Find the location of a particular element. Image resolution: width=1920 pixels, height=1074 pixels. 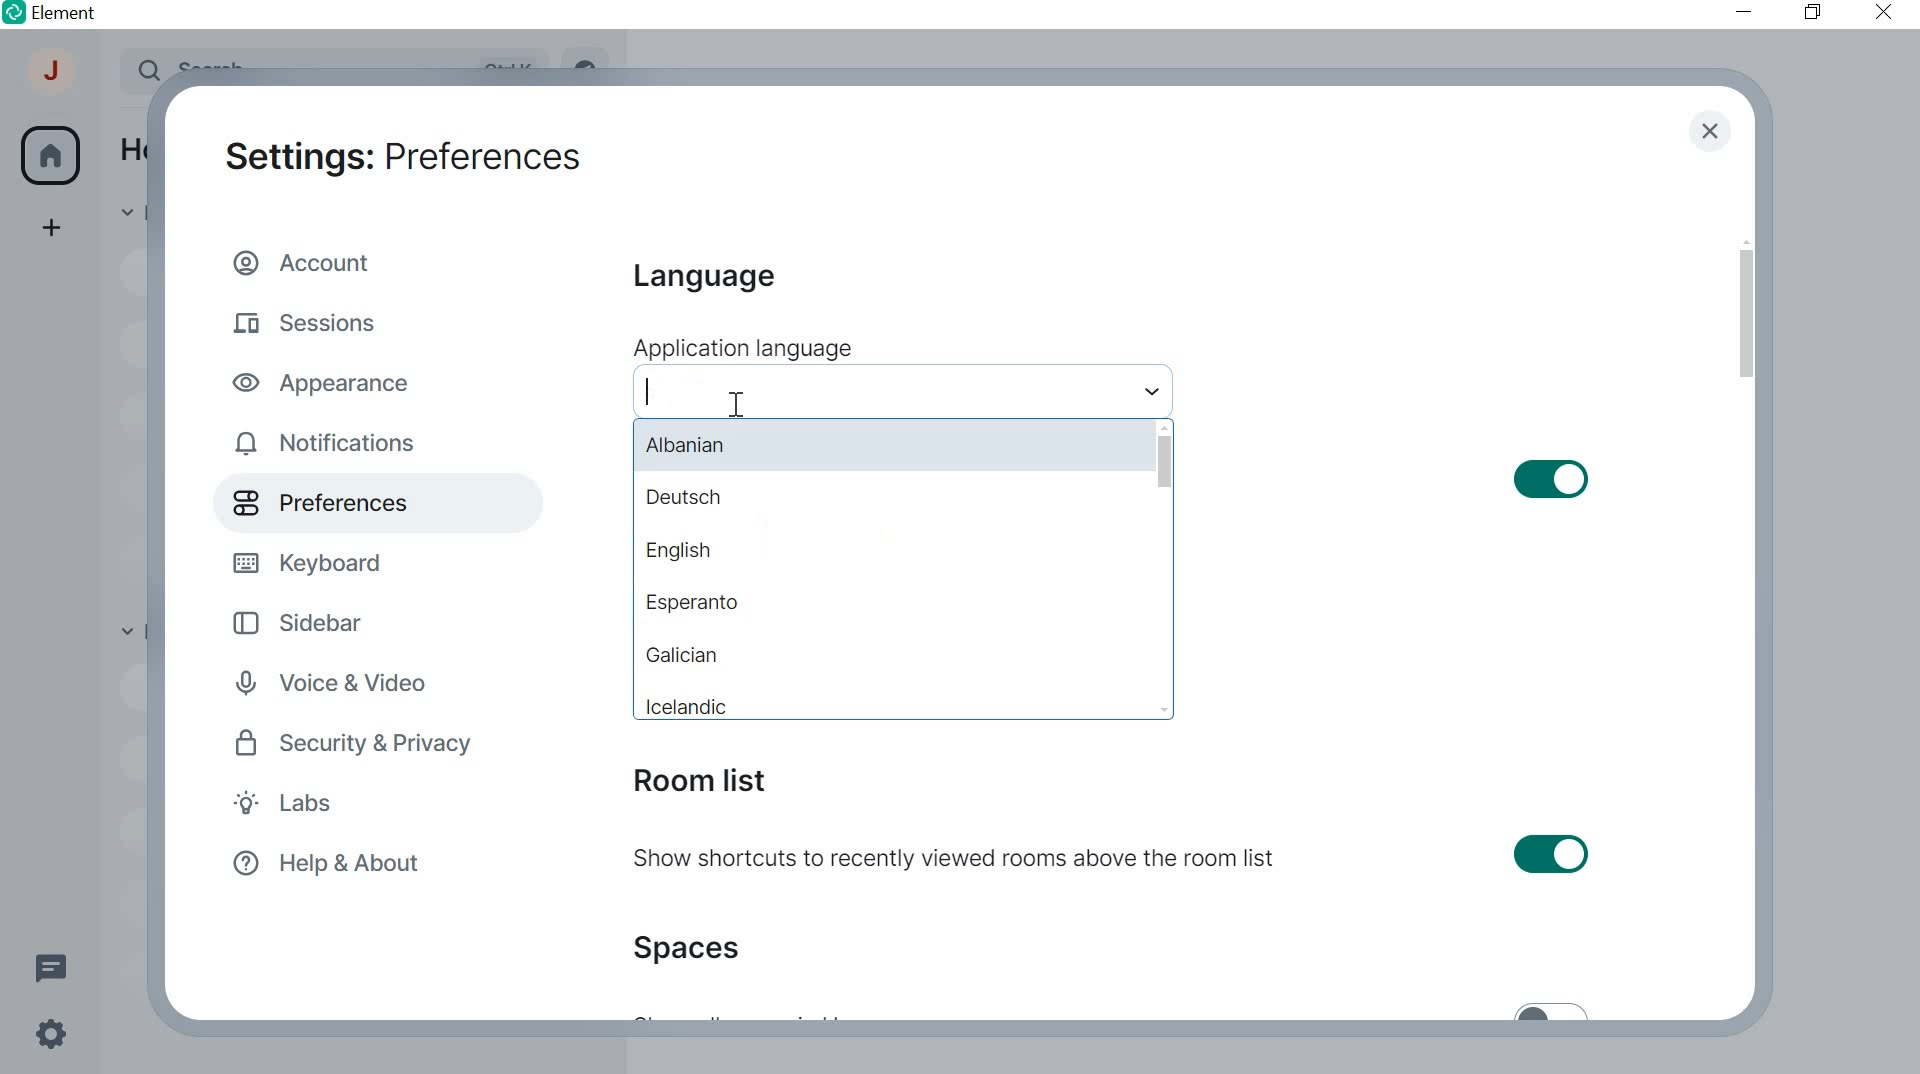

DEUTSCH is located at coordinates (889, 502).